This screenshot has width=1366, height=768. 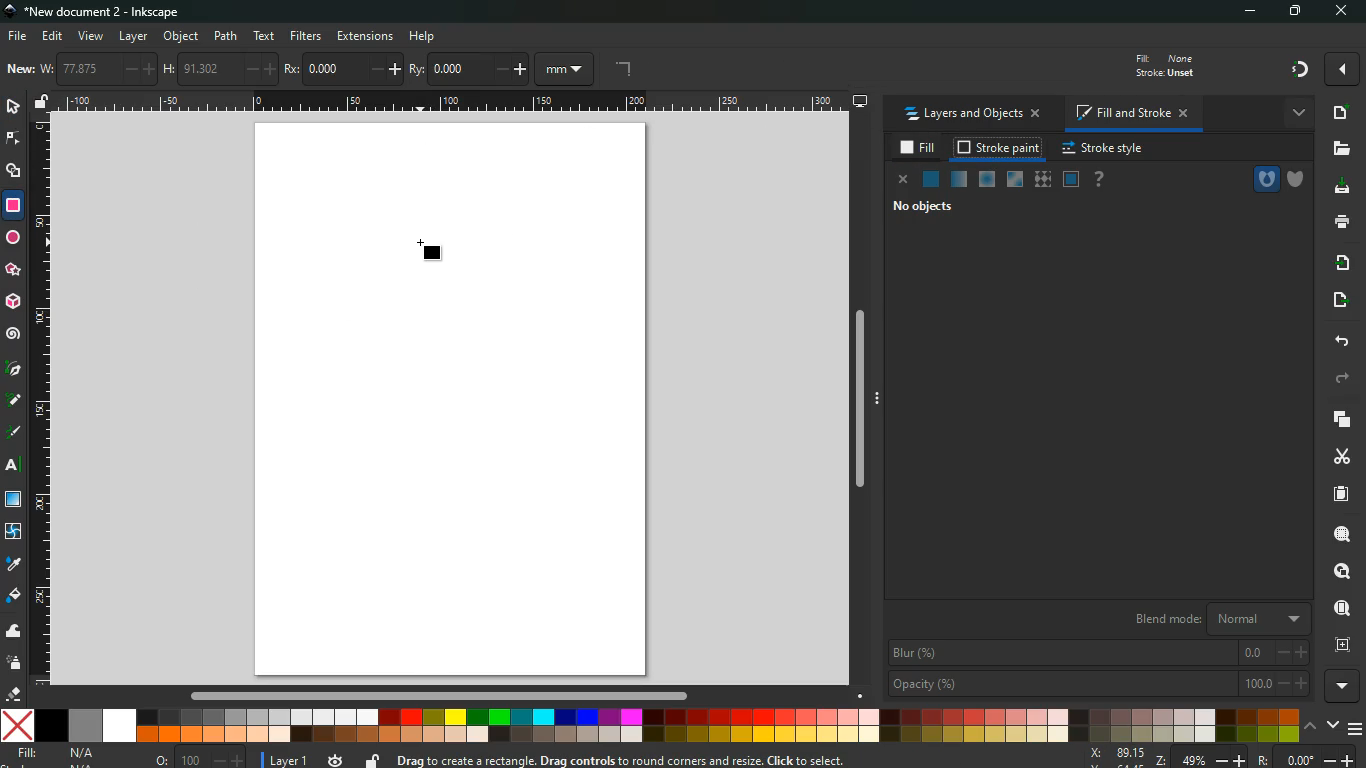 I want to click on rx, so click(x=342, y=70).